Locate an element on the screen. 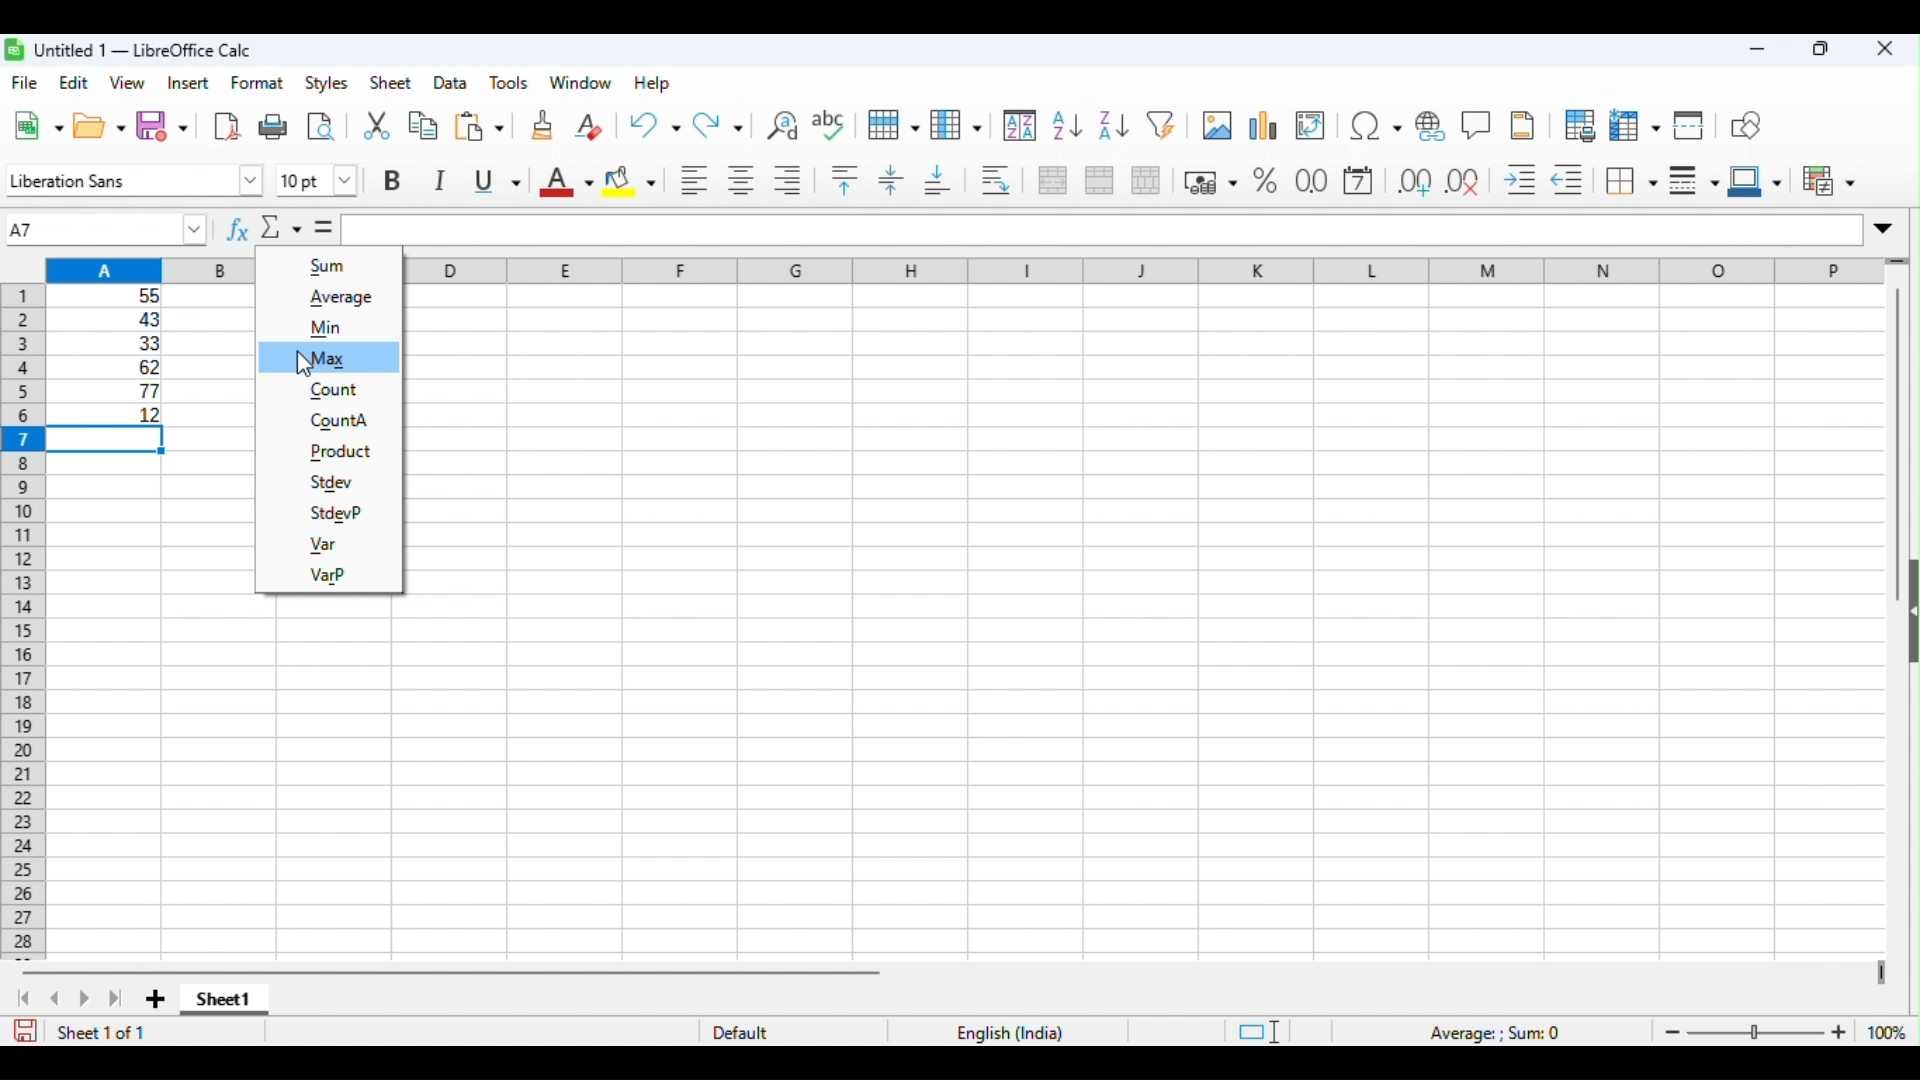 The width and height of the screenshot is (1920, 1080). function wizard is located at coordinates (234, 230).